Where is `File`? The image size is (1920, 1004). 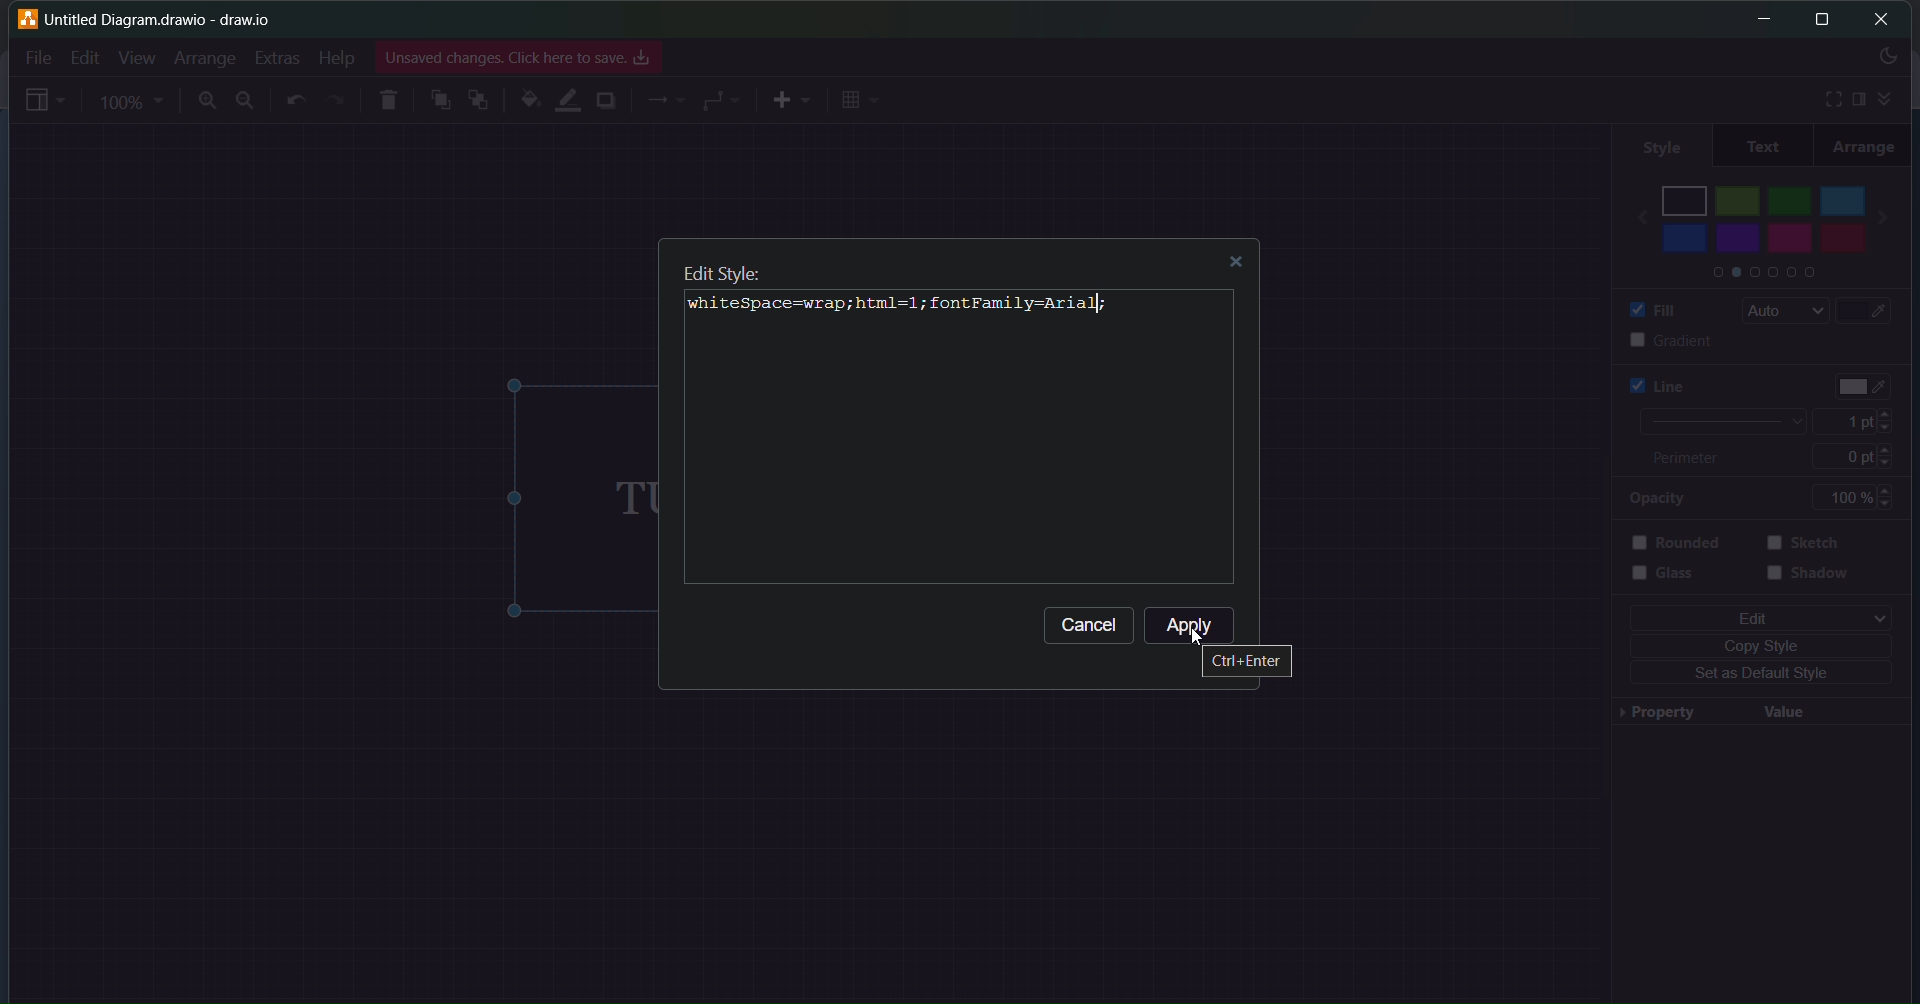 File is located at coordinates (38, 55).